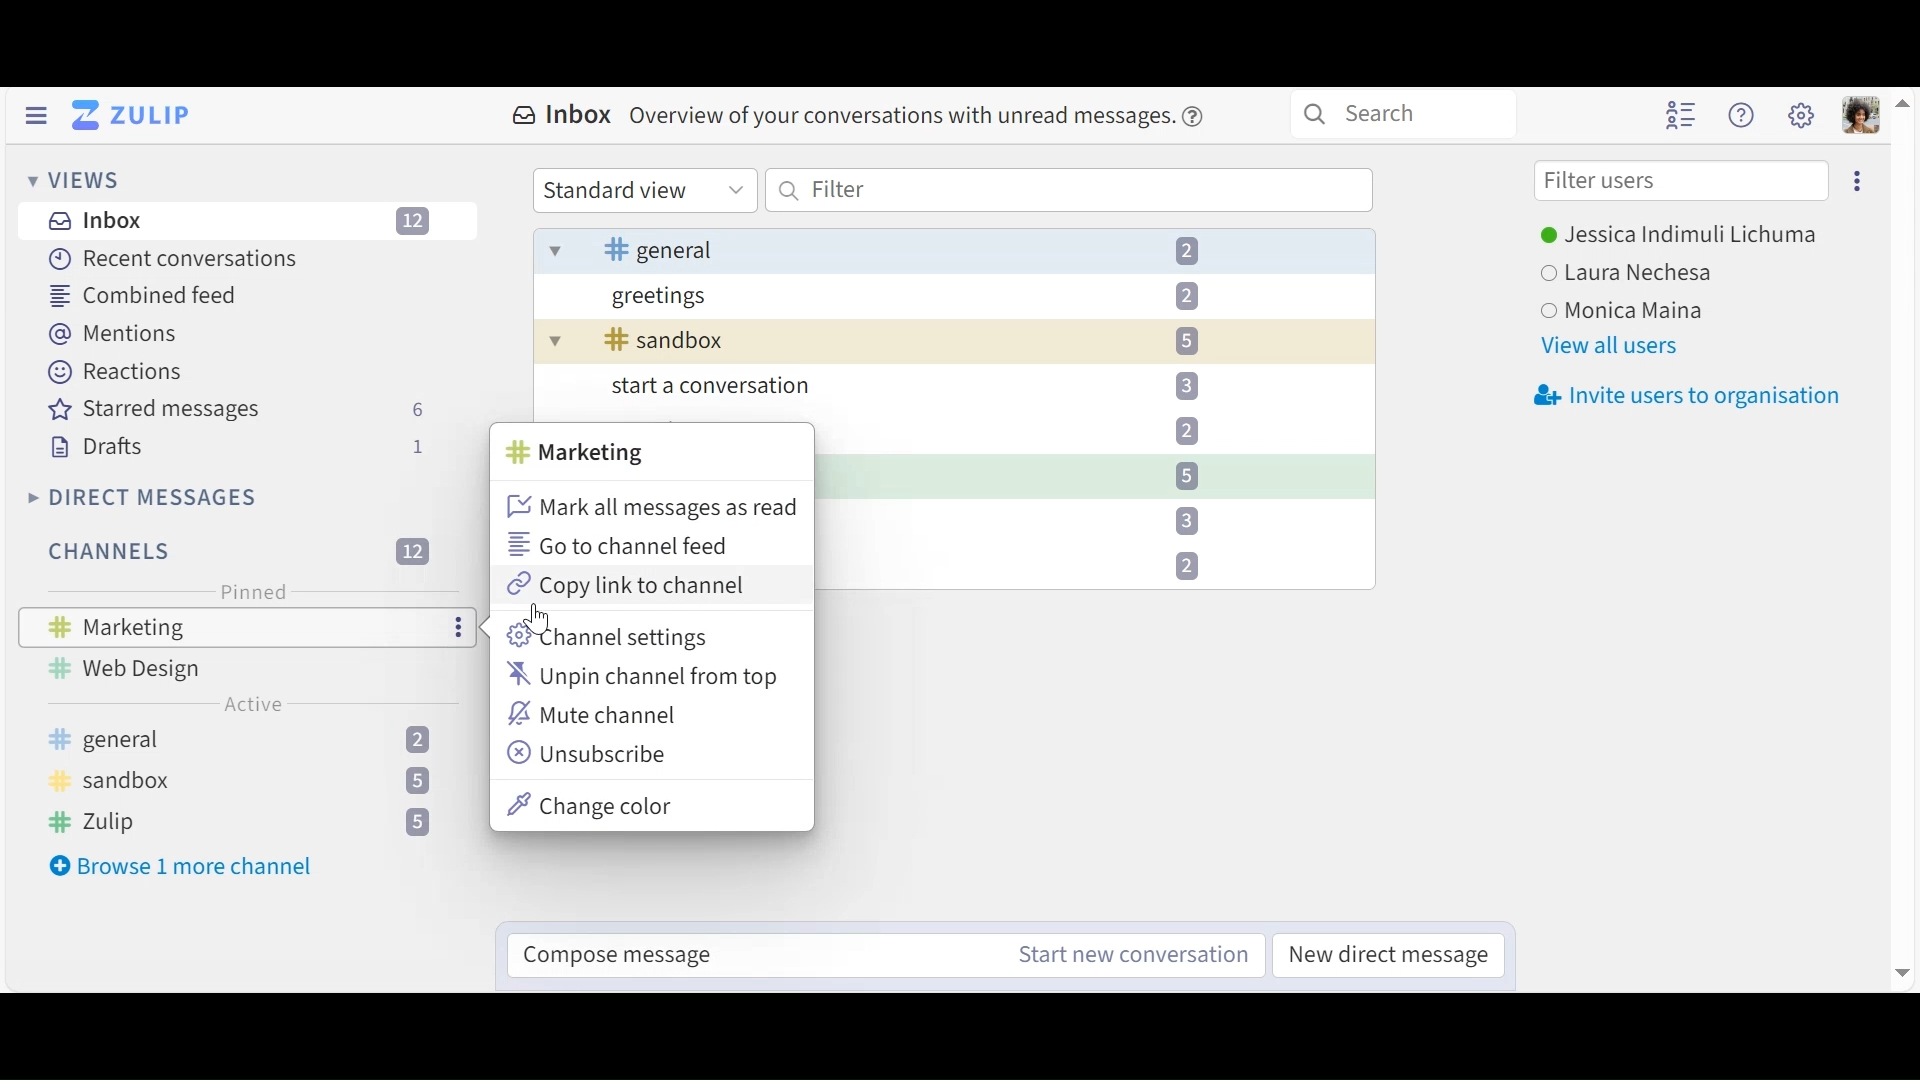 The width and height of the screenshot is (1920, 1080). What do you see at coordinates (137, 668) in the screenshot?
I see `Web design` at bounding box center [137, 668].